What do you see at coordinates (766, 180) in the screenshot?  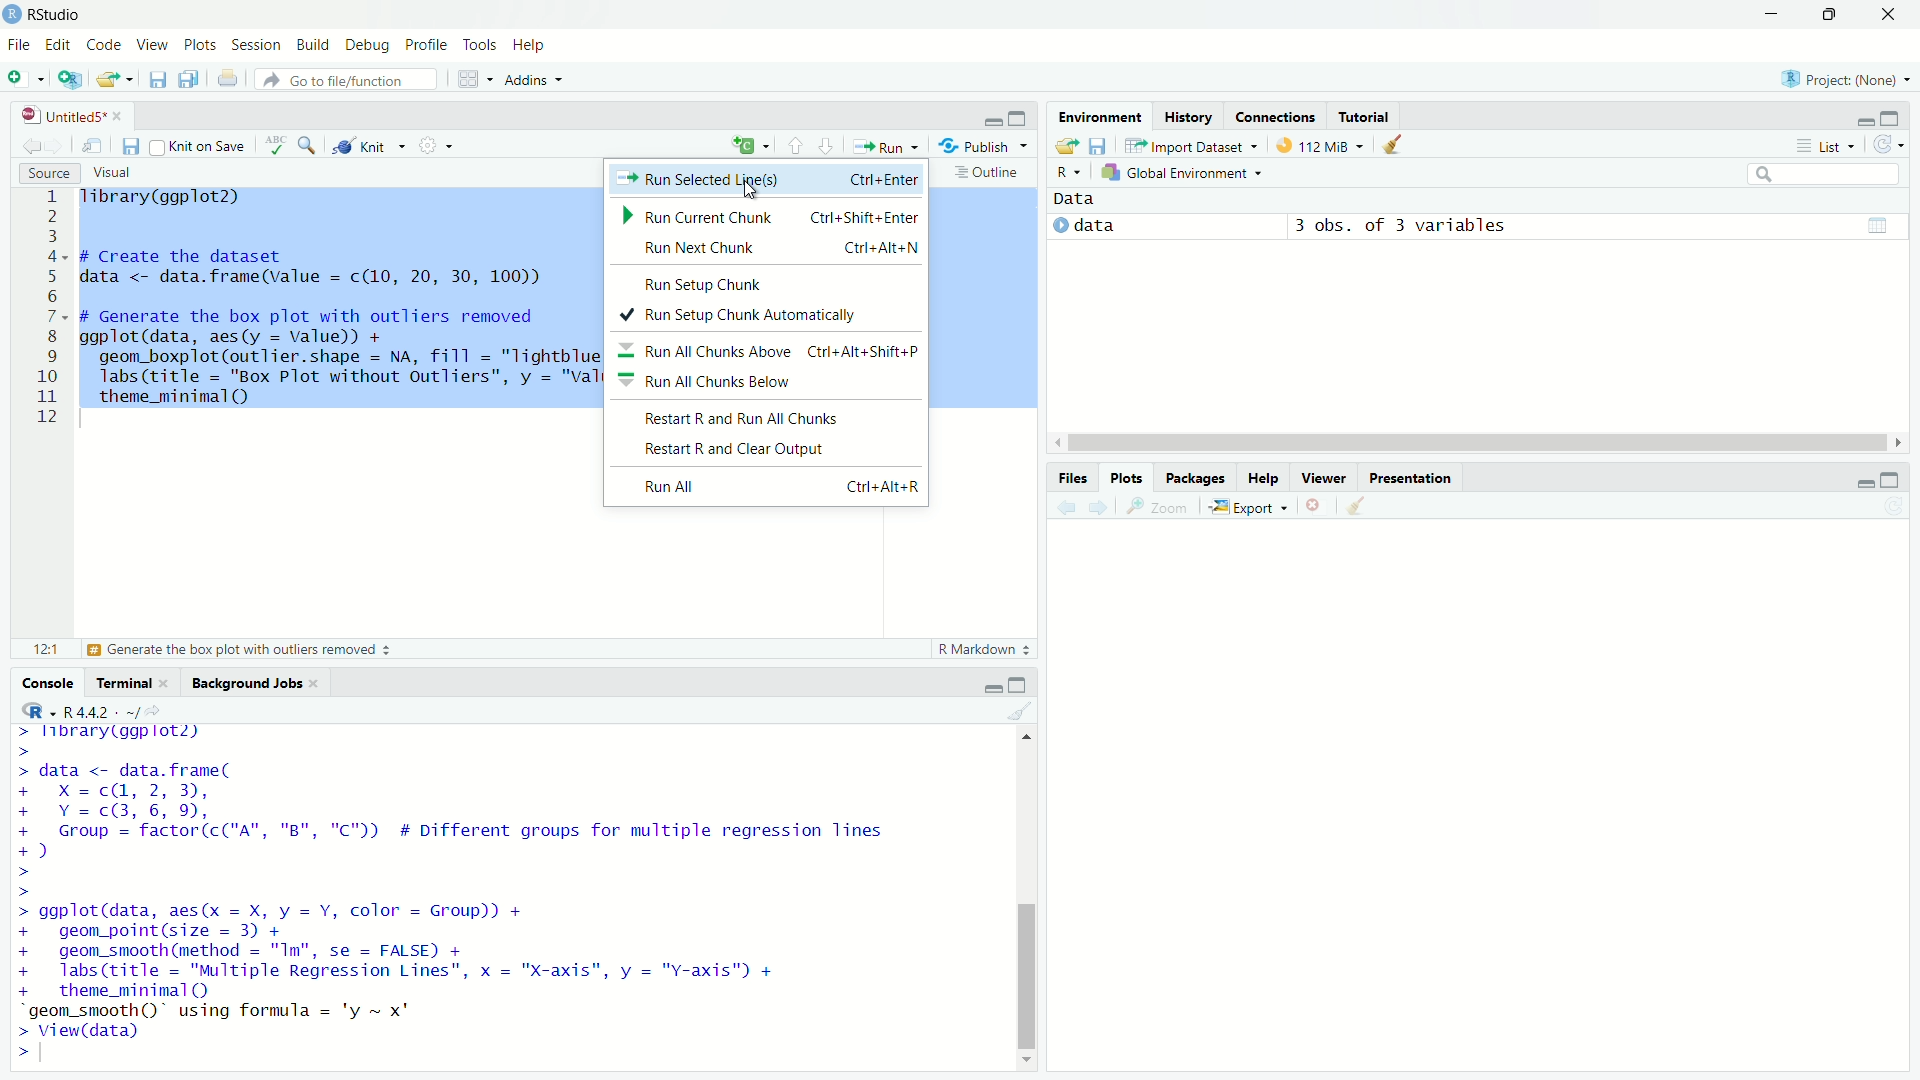 I see `* Run Selected Lige(s) Ctrl+Enter` at bounding box center [766, 180].